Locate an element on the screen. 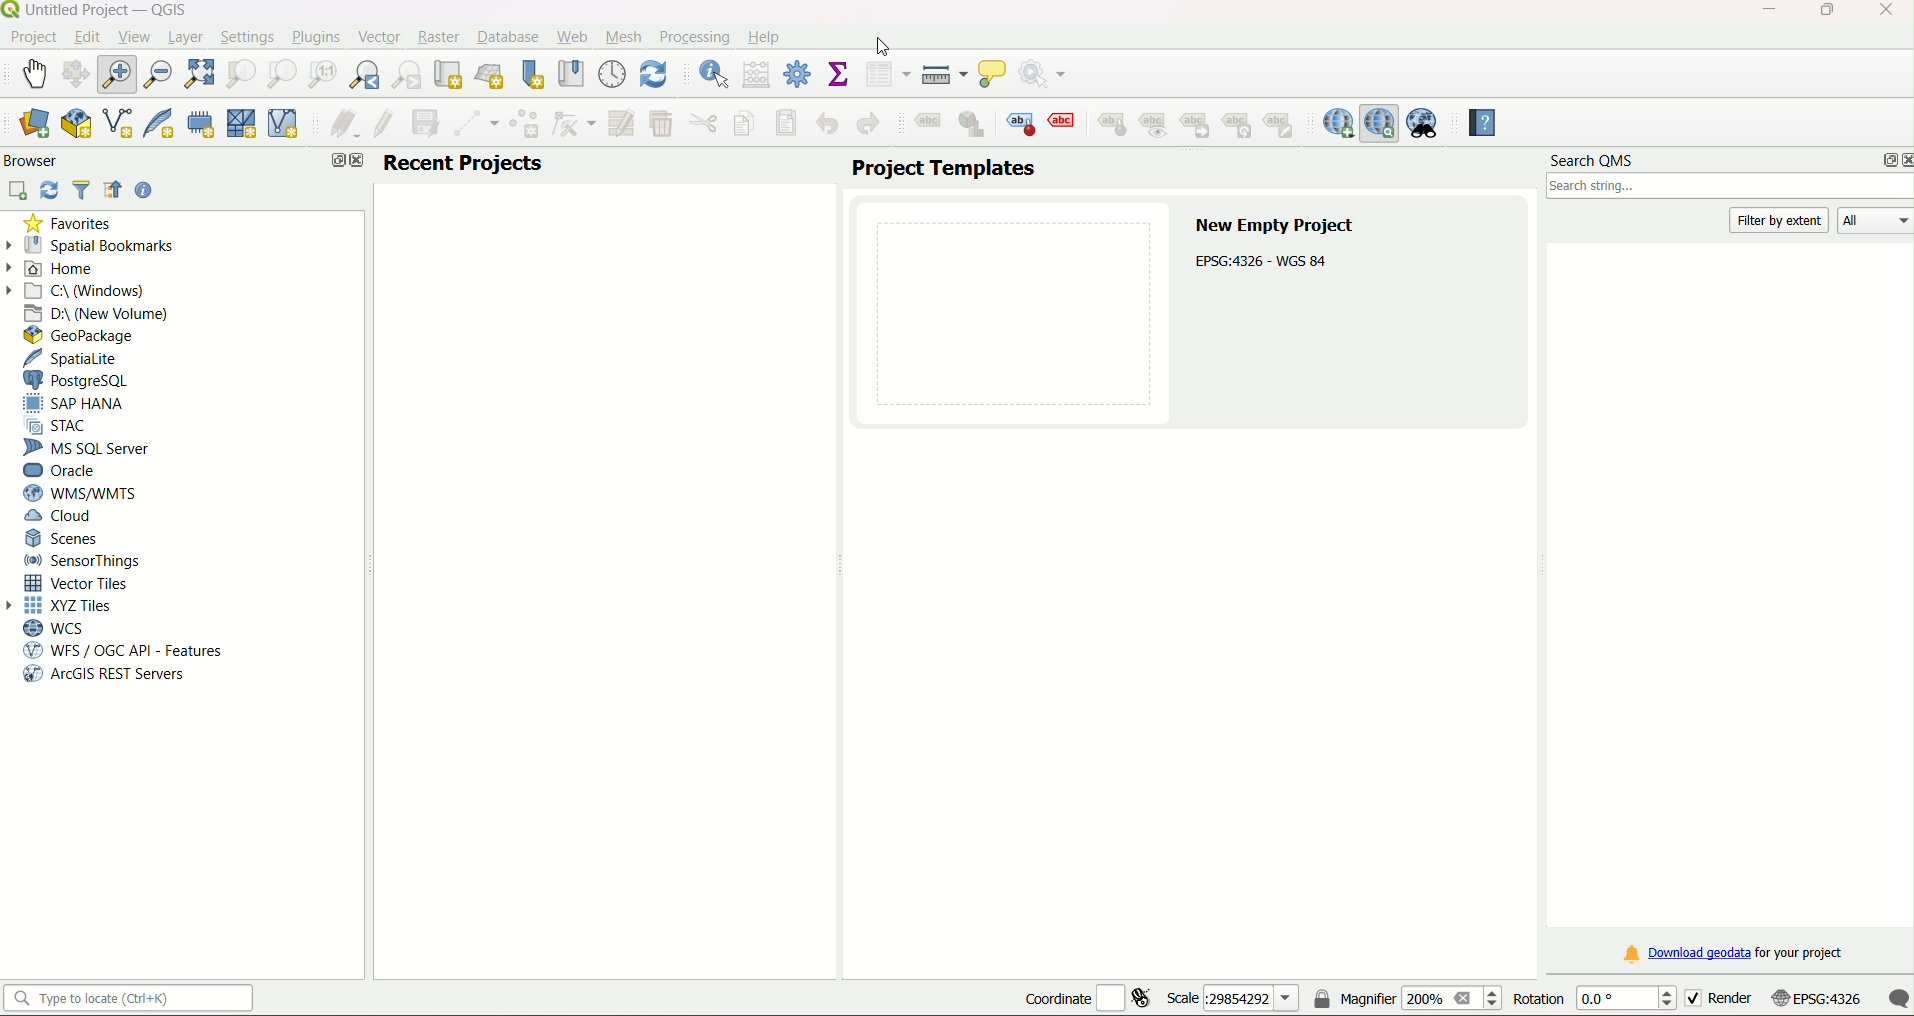 Image resolution: width=1914 pixels, height=1016 pixels. move label is located at coordinates (1199, 126).